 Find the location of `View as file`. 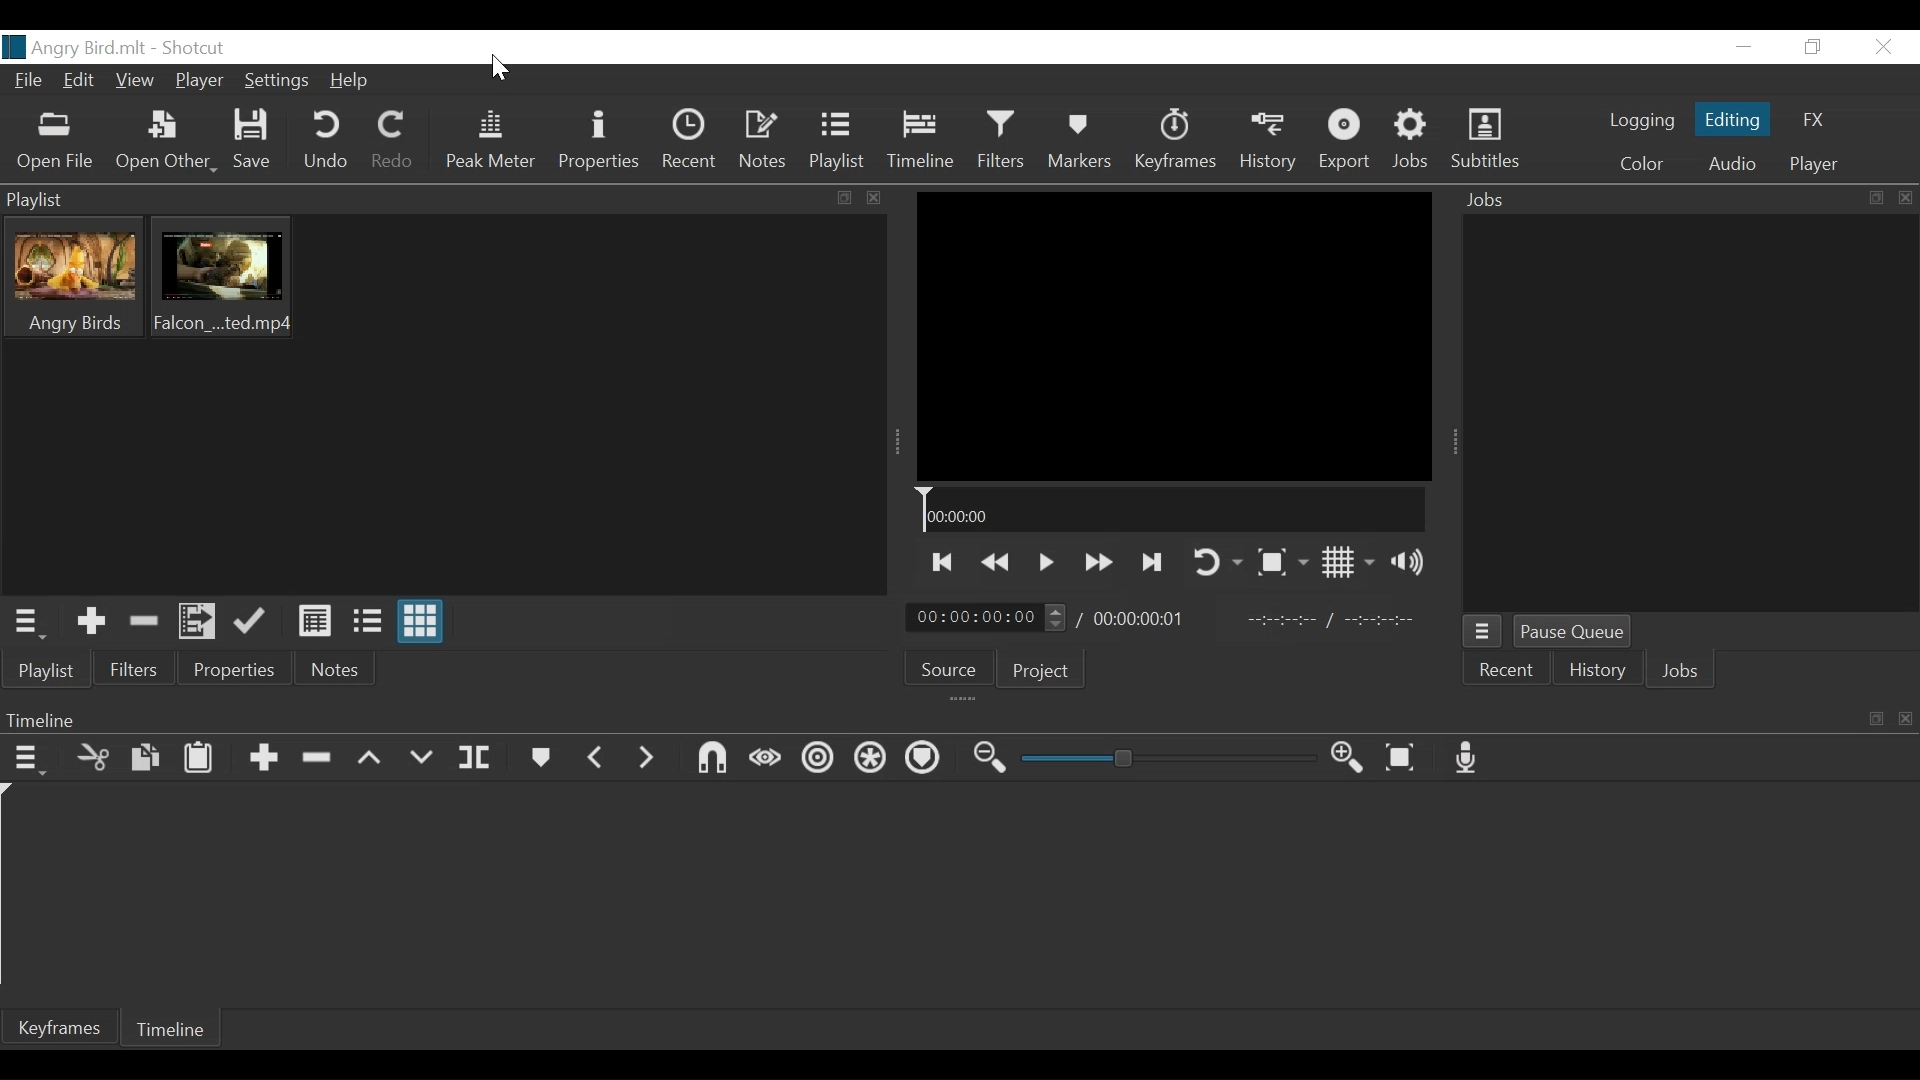

View as file is located at coordinates (368, 623).